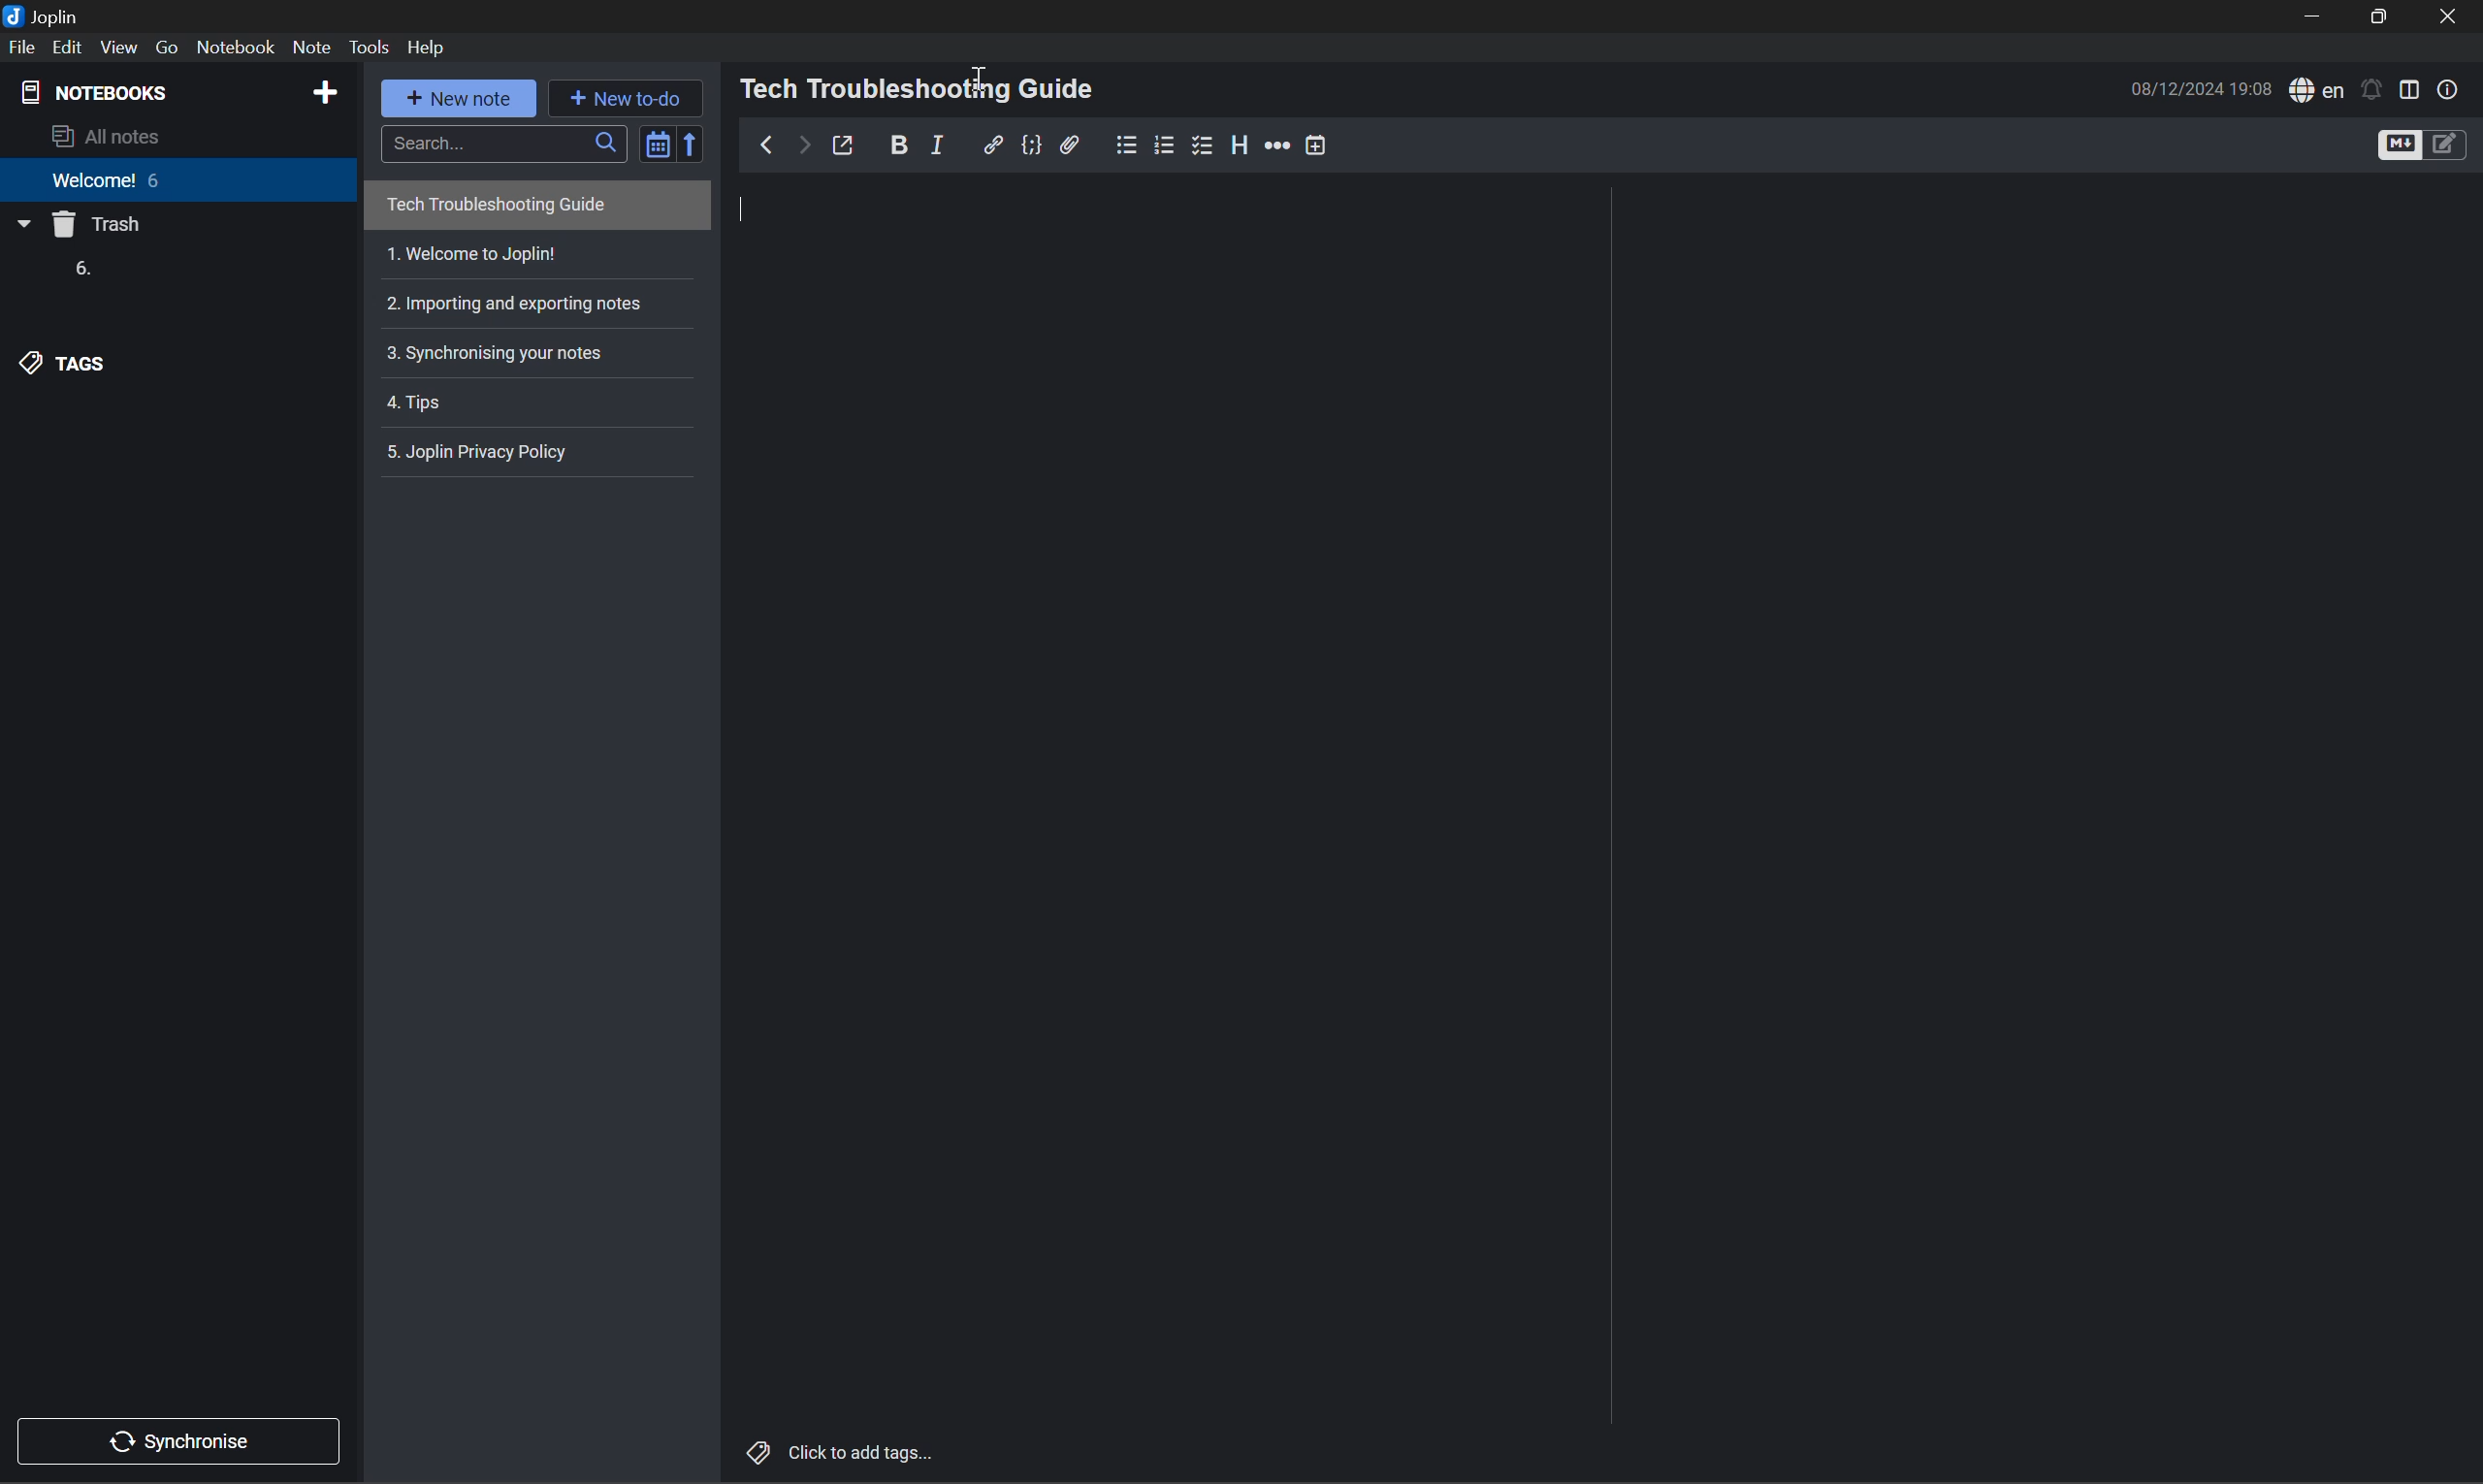  What do you see at coordinates (435, 47) in the screenshot?
I see `Help` at bounding box center [435, 47].